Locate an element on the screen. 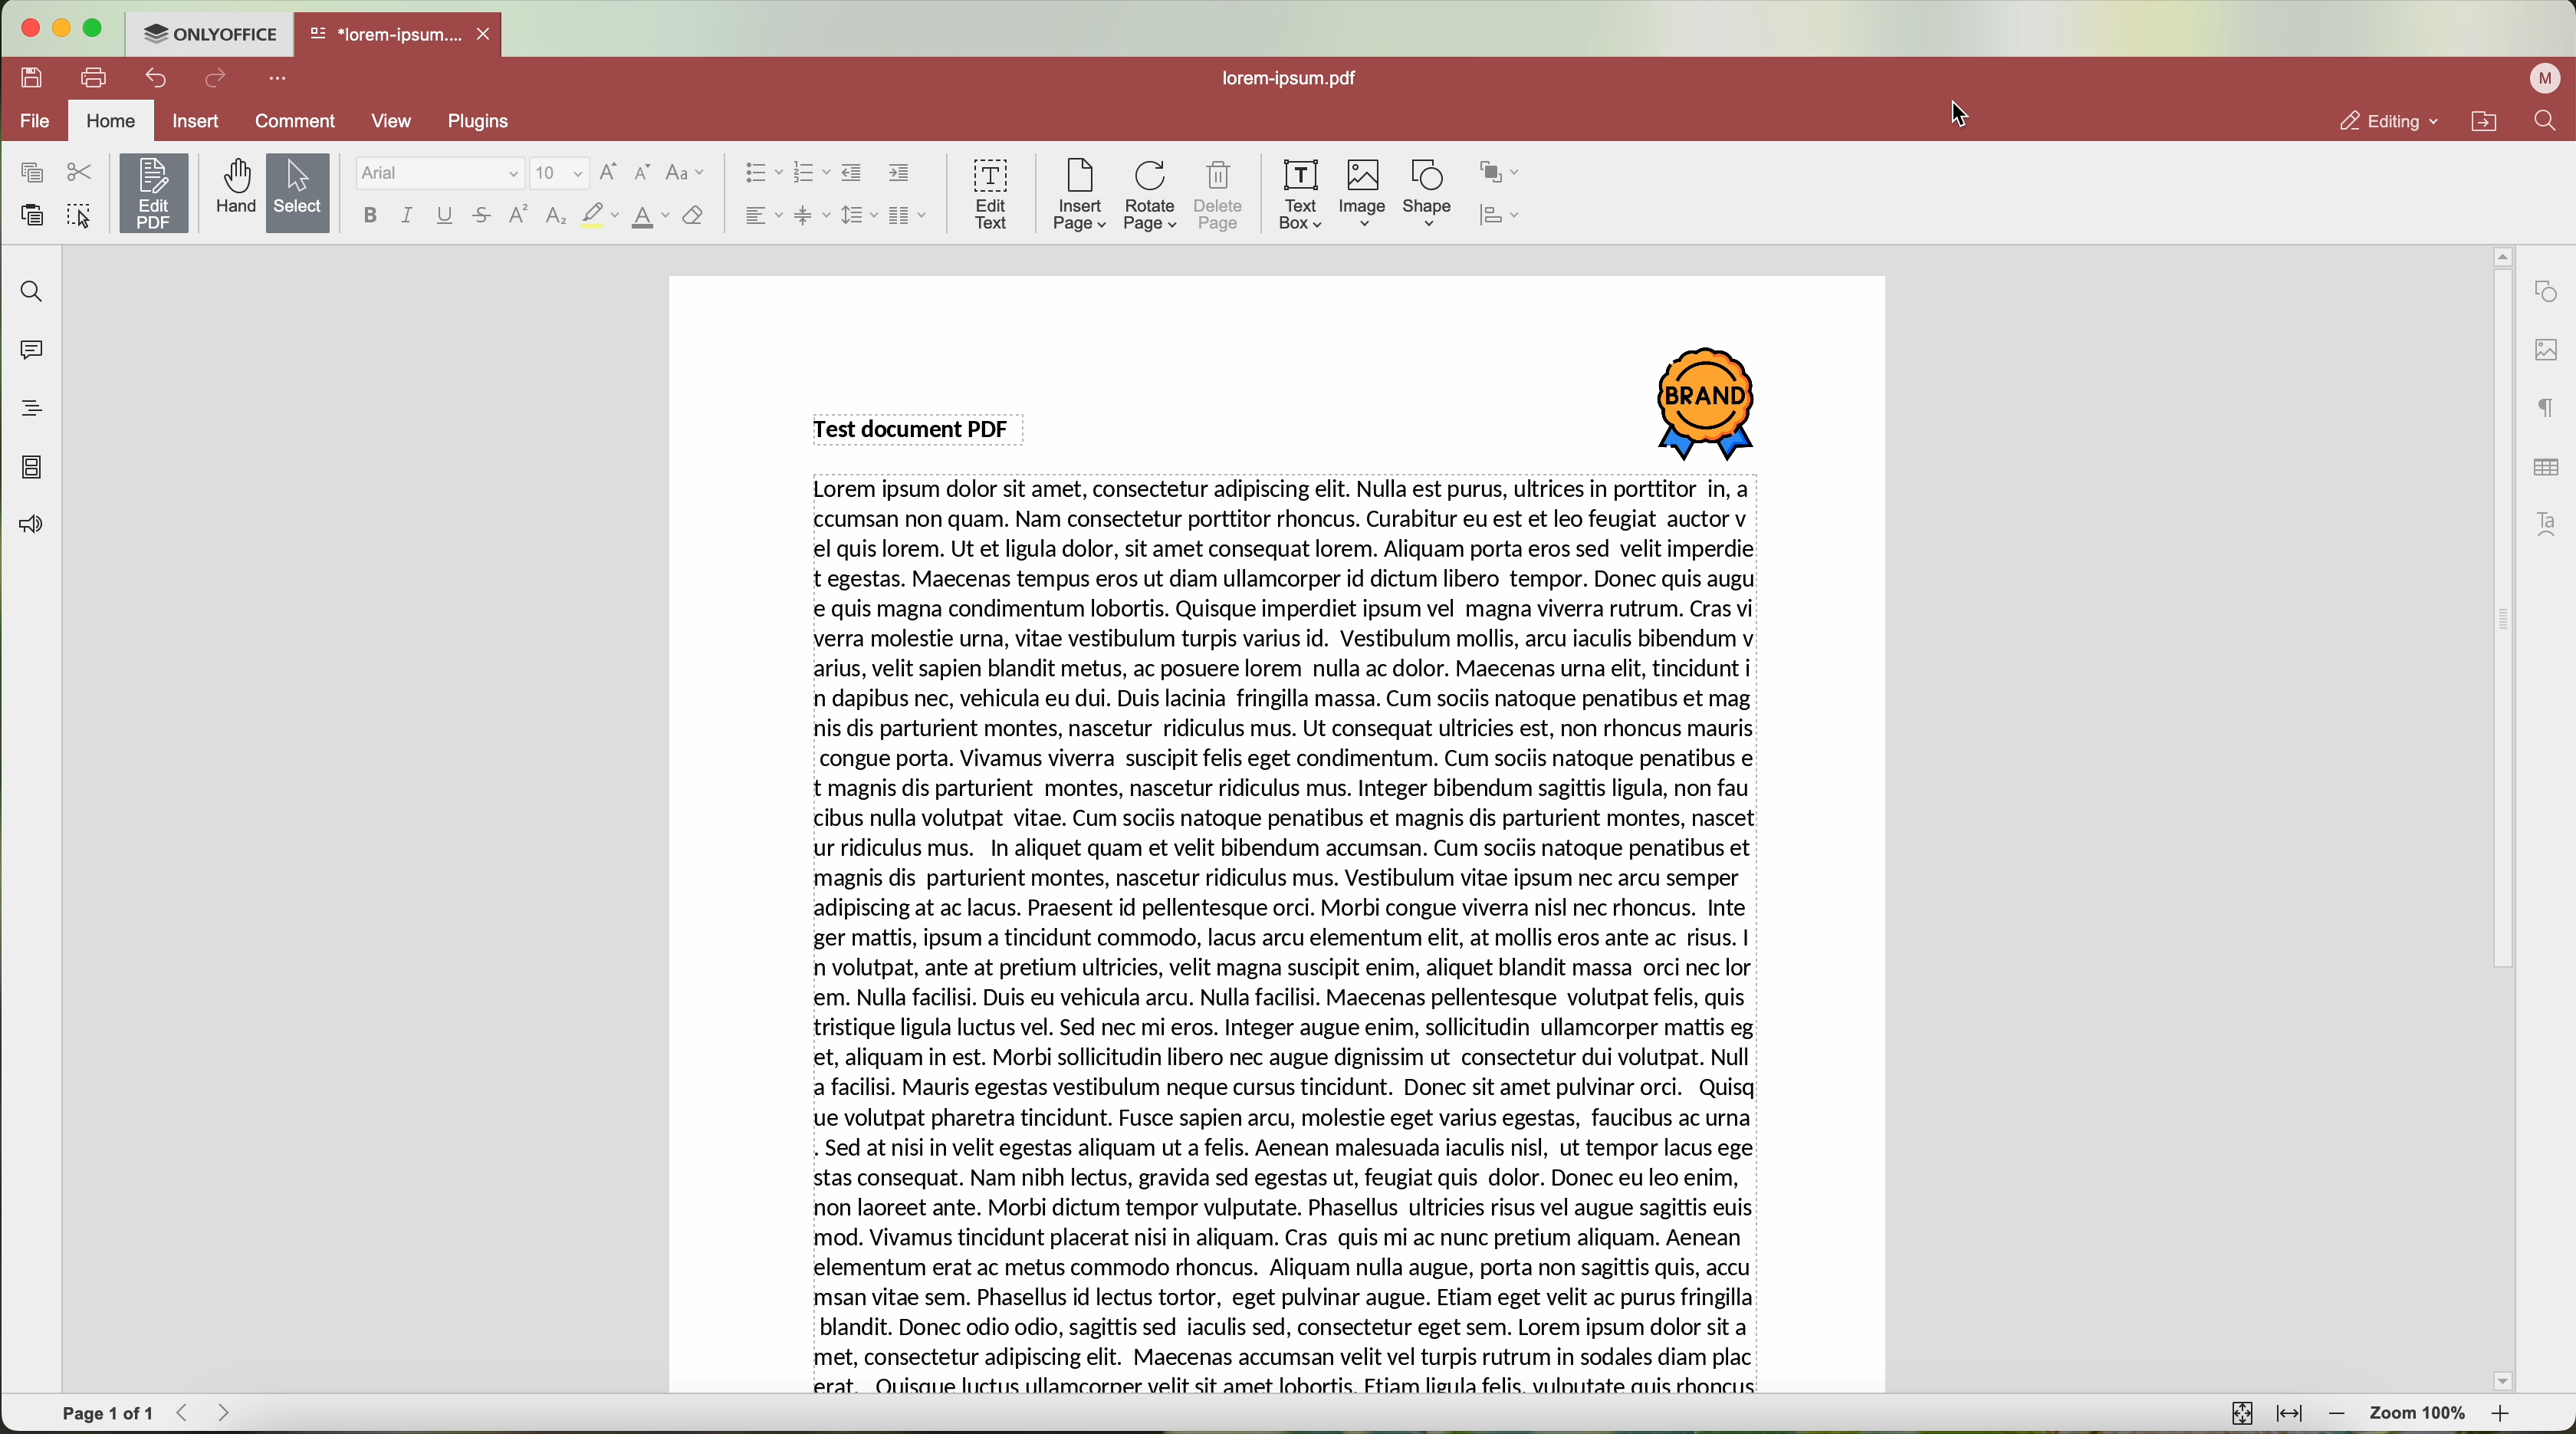 The height and width of the screenshot is (1434, 2576). profile is located at coordinates (2549, 78).